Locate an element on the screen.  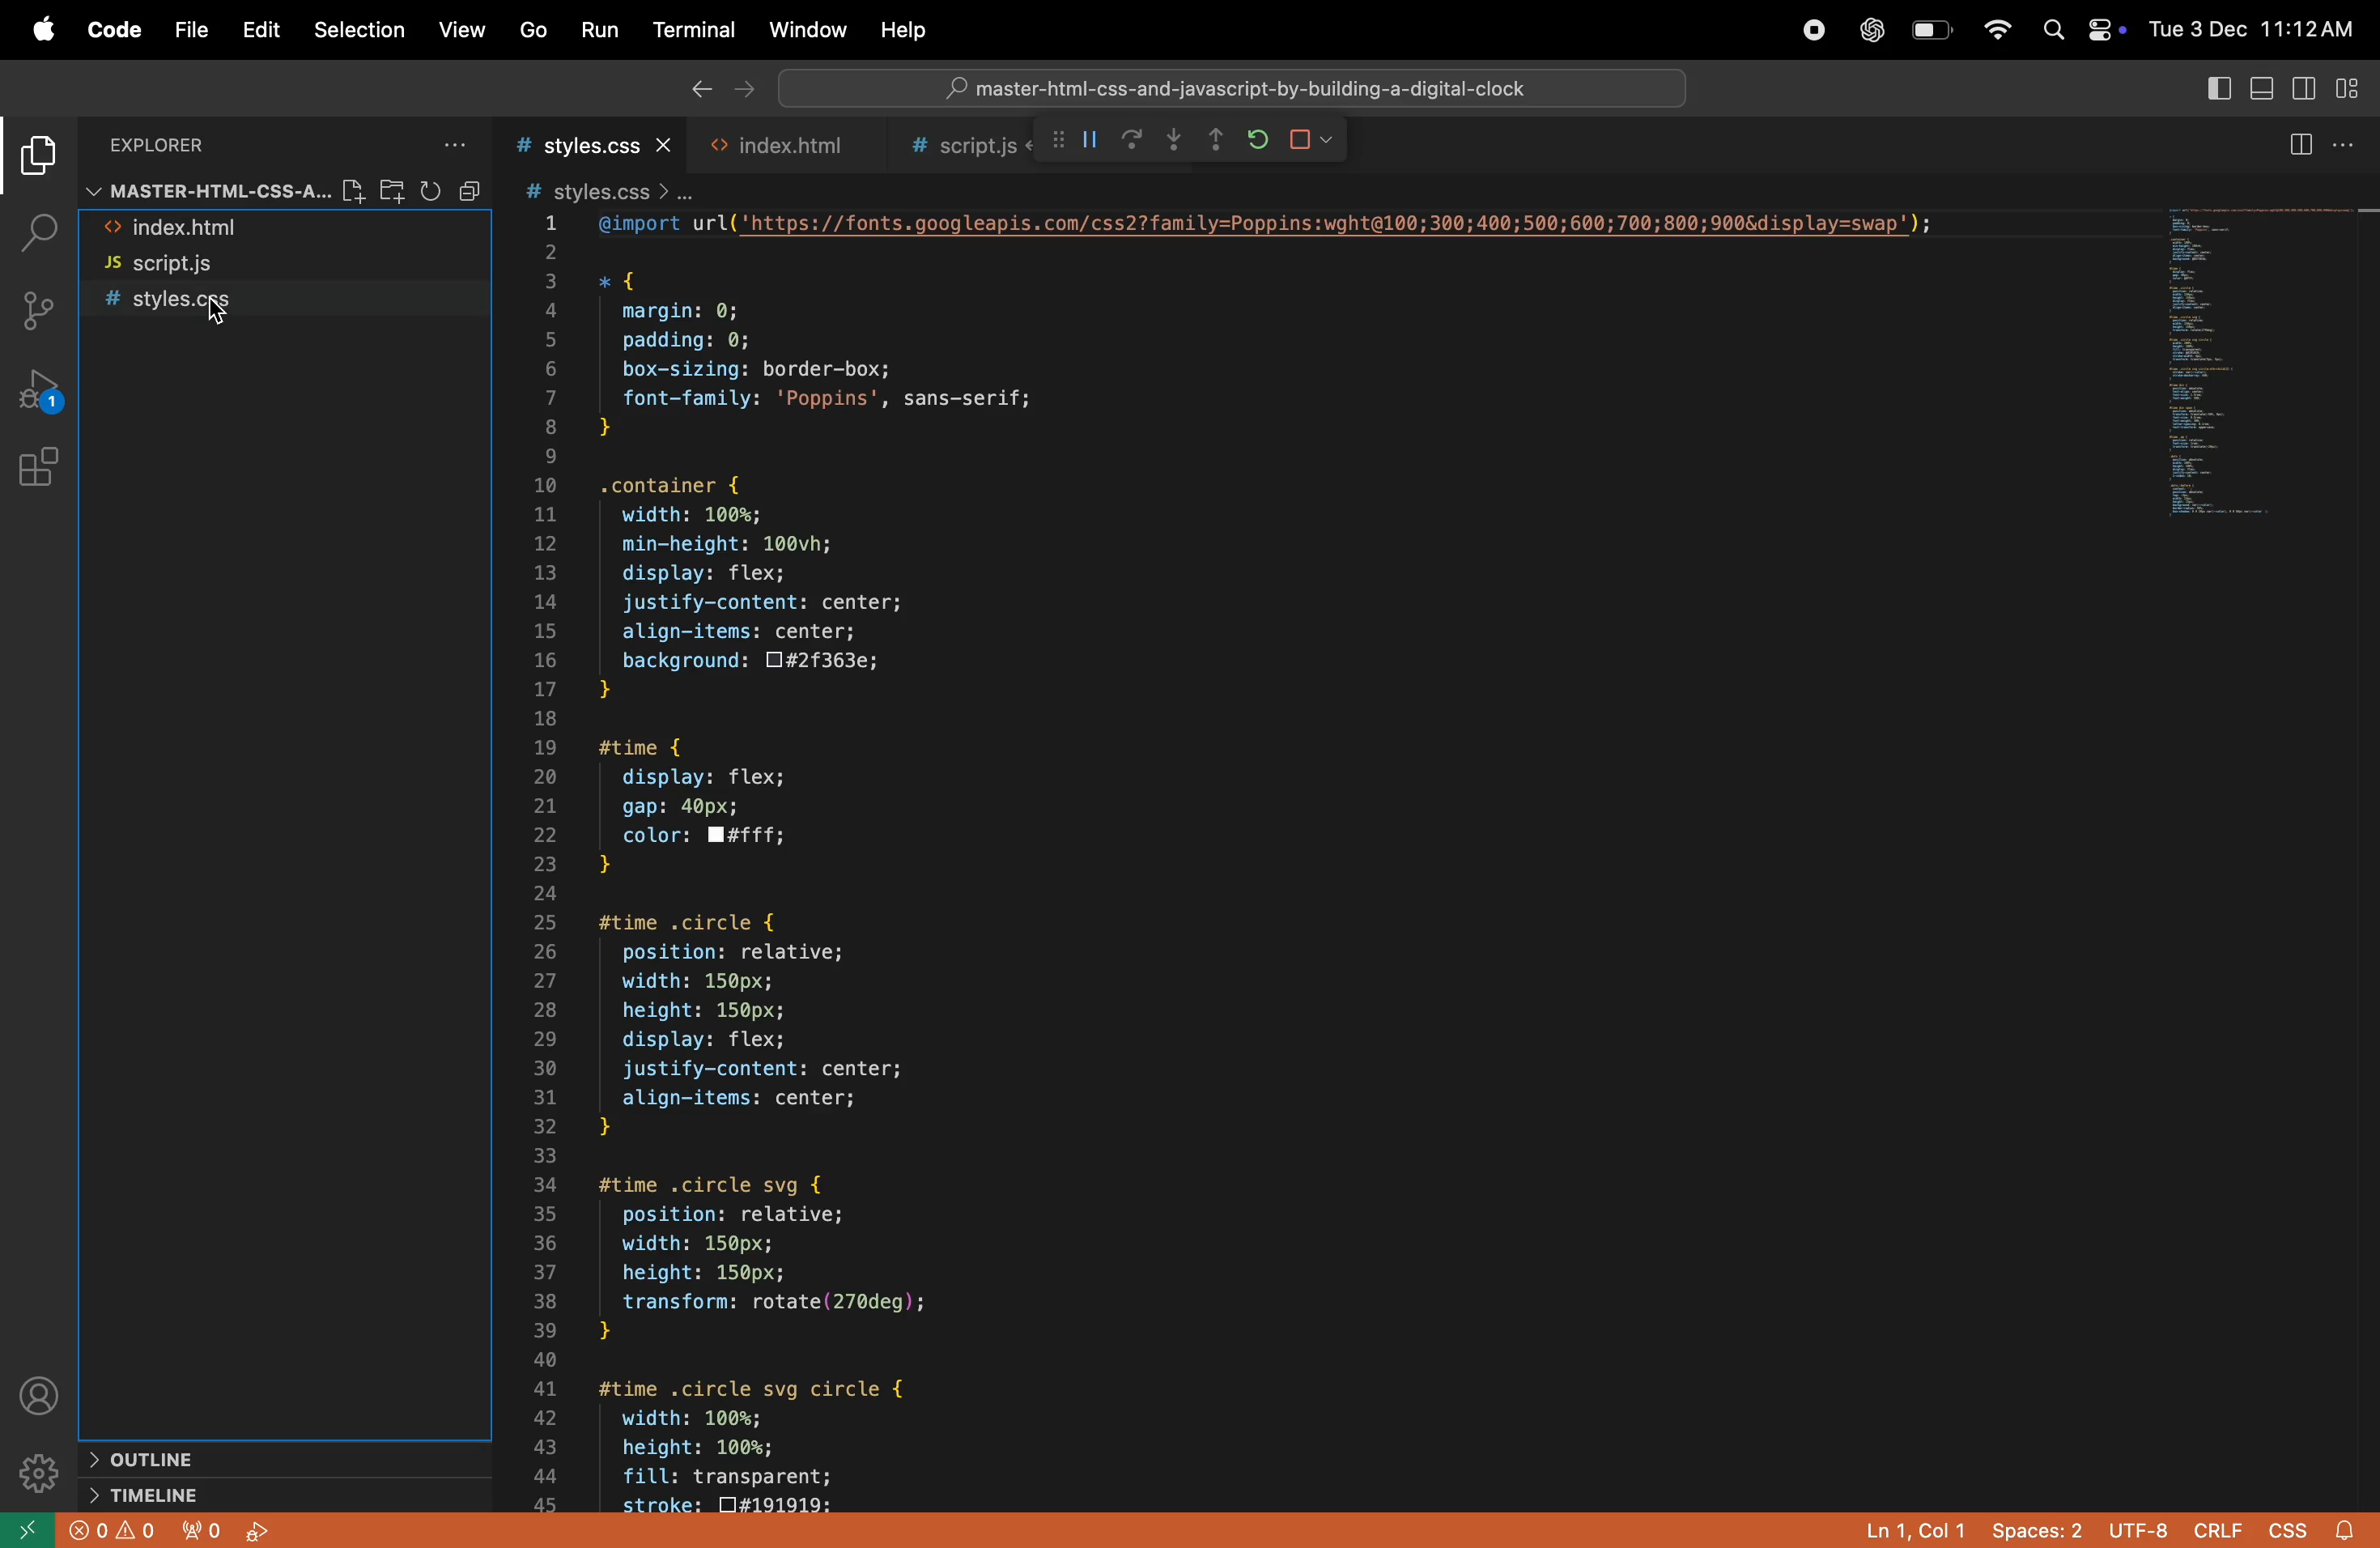
file is located at coordinates (197, 28).